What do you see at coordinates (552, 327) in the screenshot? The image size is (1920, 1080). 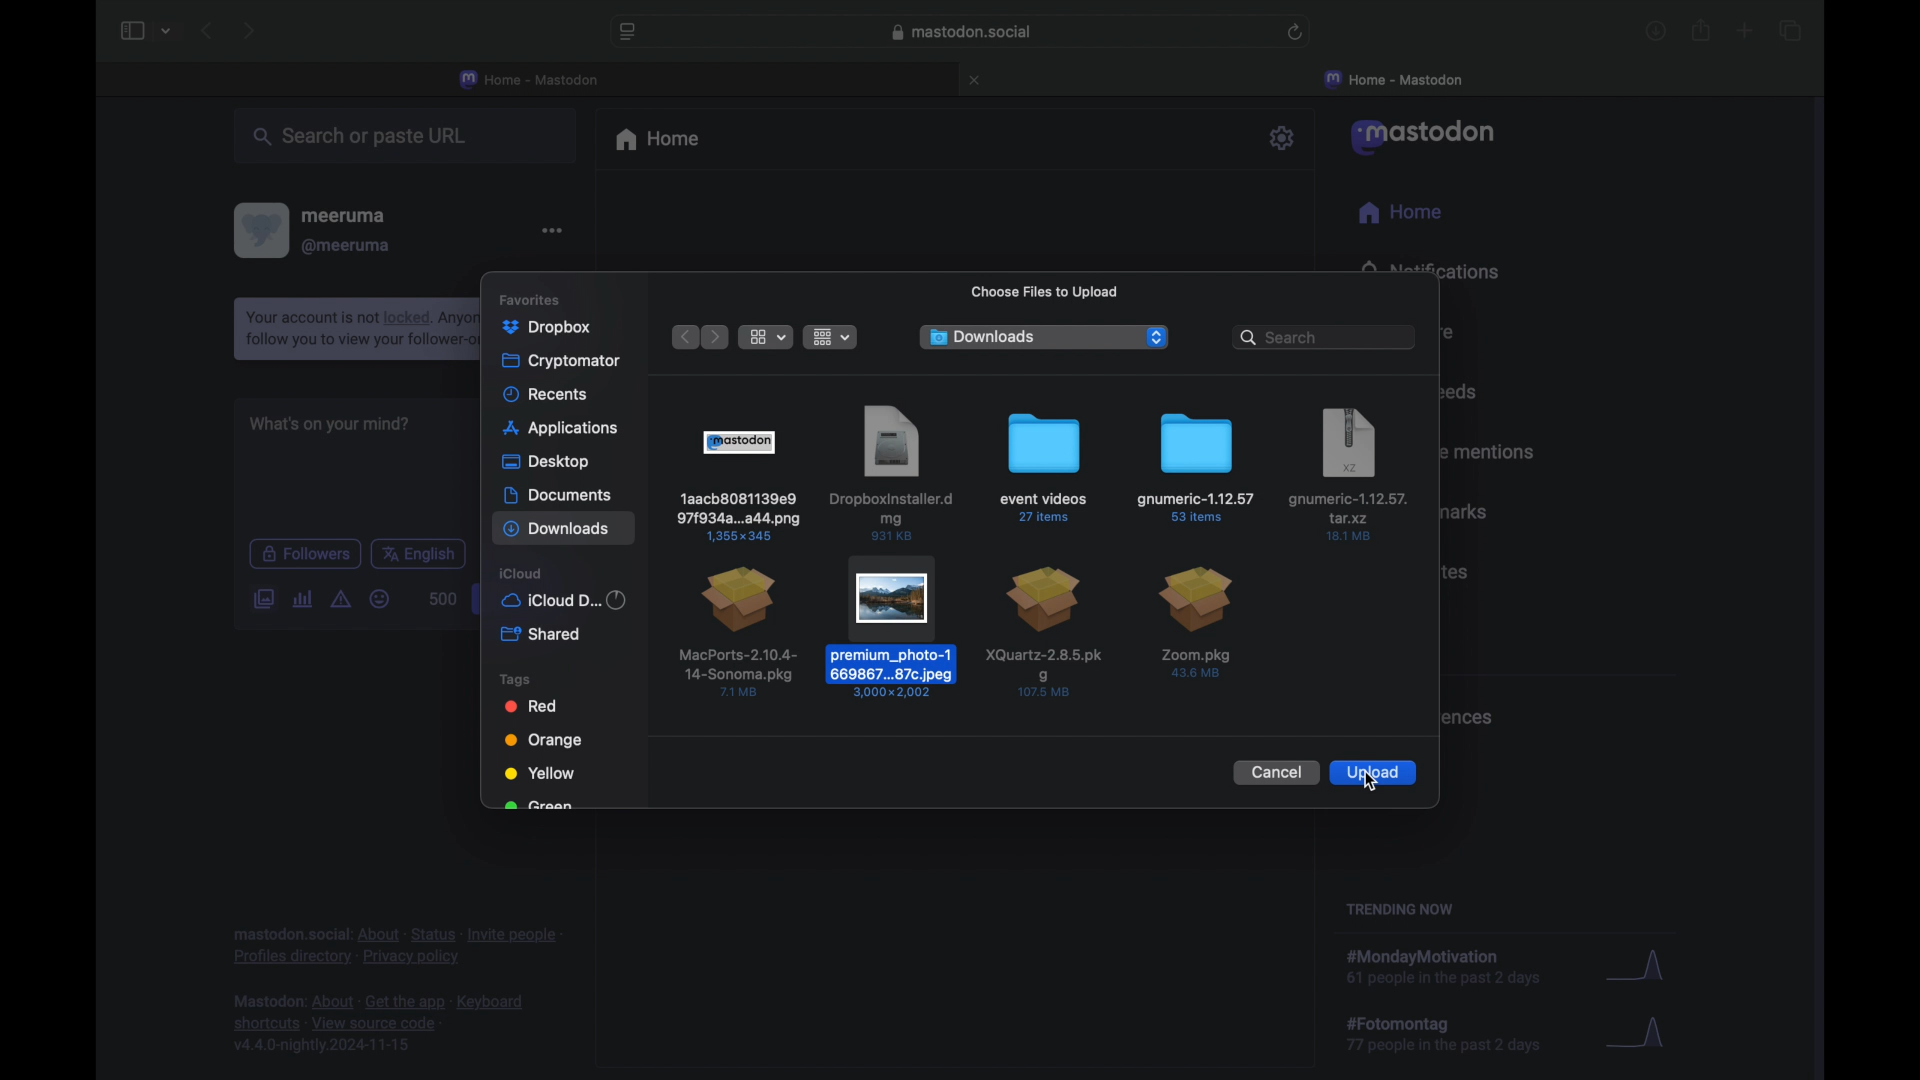 I see `photos` at bounding box center [552, 327].